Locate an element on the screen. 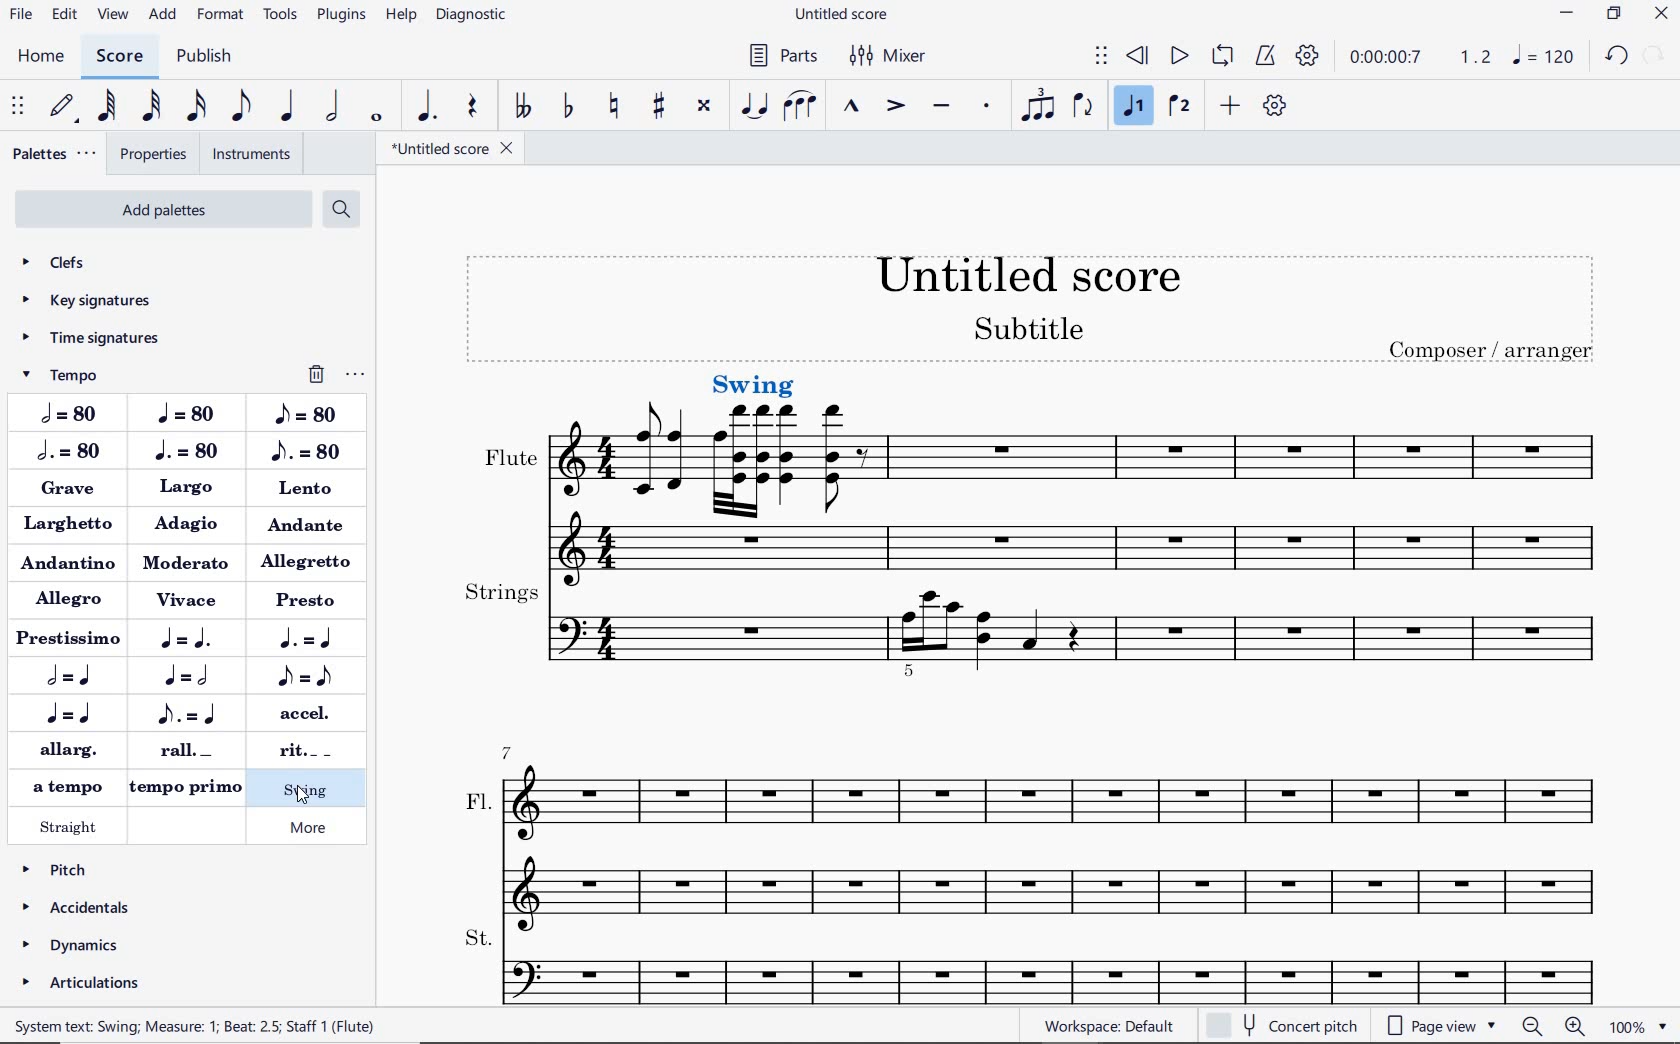 The image size is (1680, 1044). REST is located at coordinates (472, 105).